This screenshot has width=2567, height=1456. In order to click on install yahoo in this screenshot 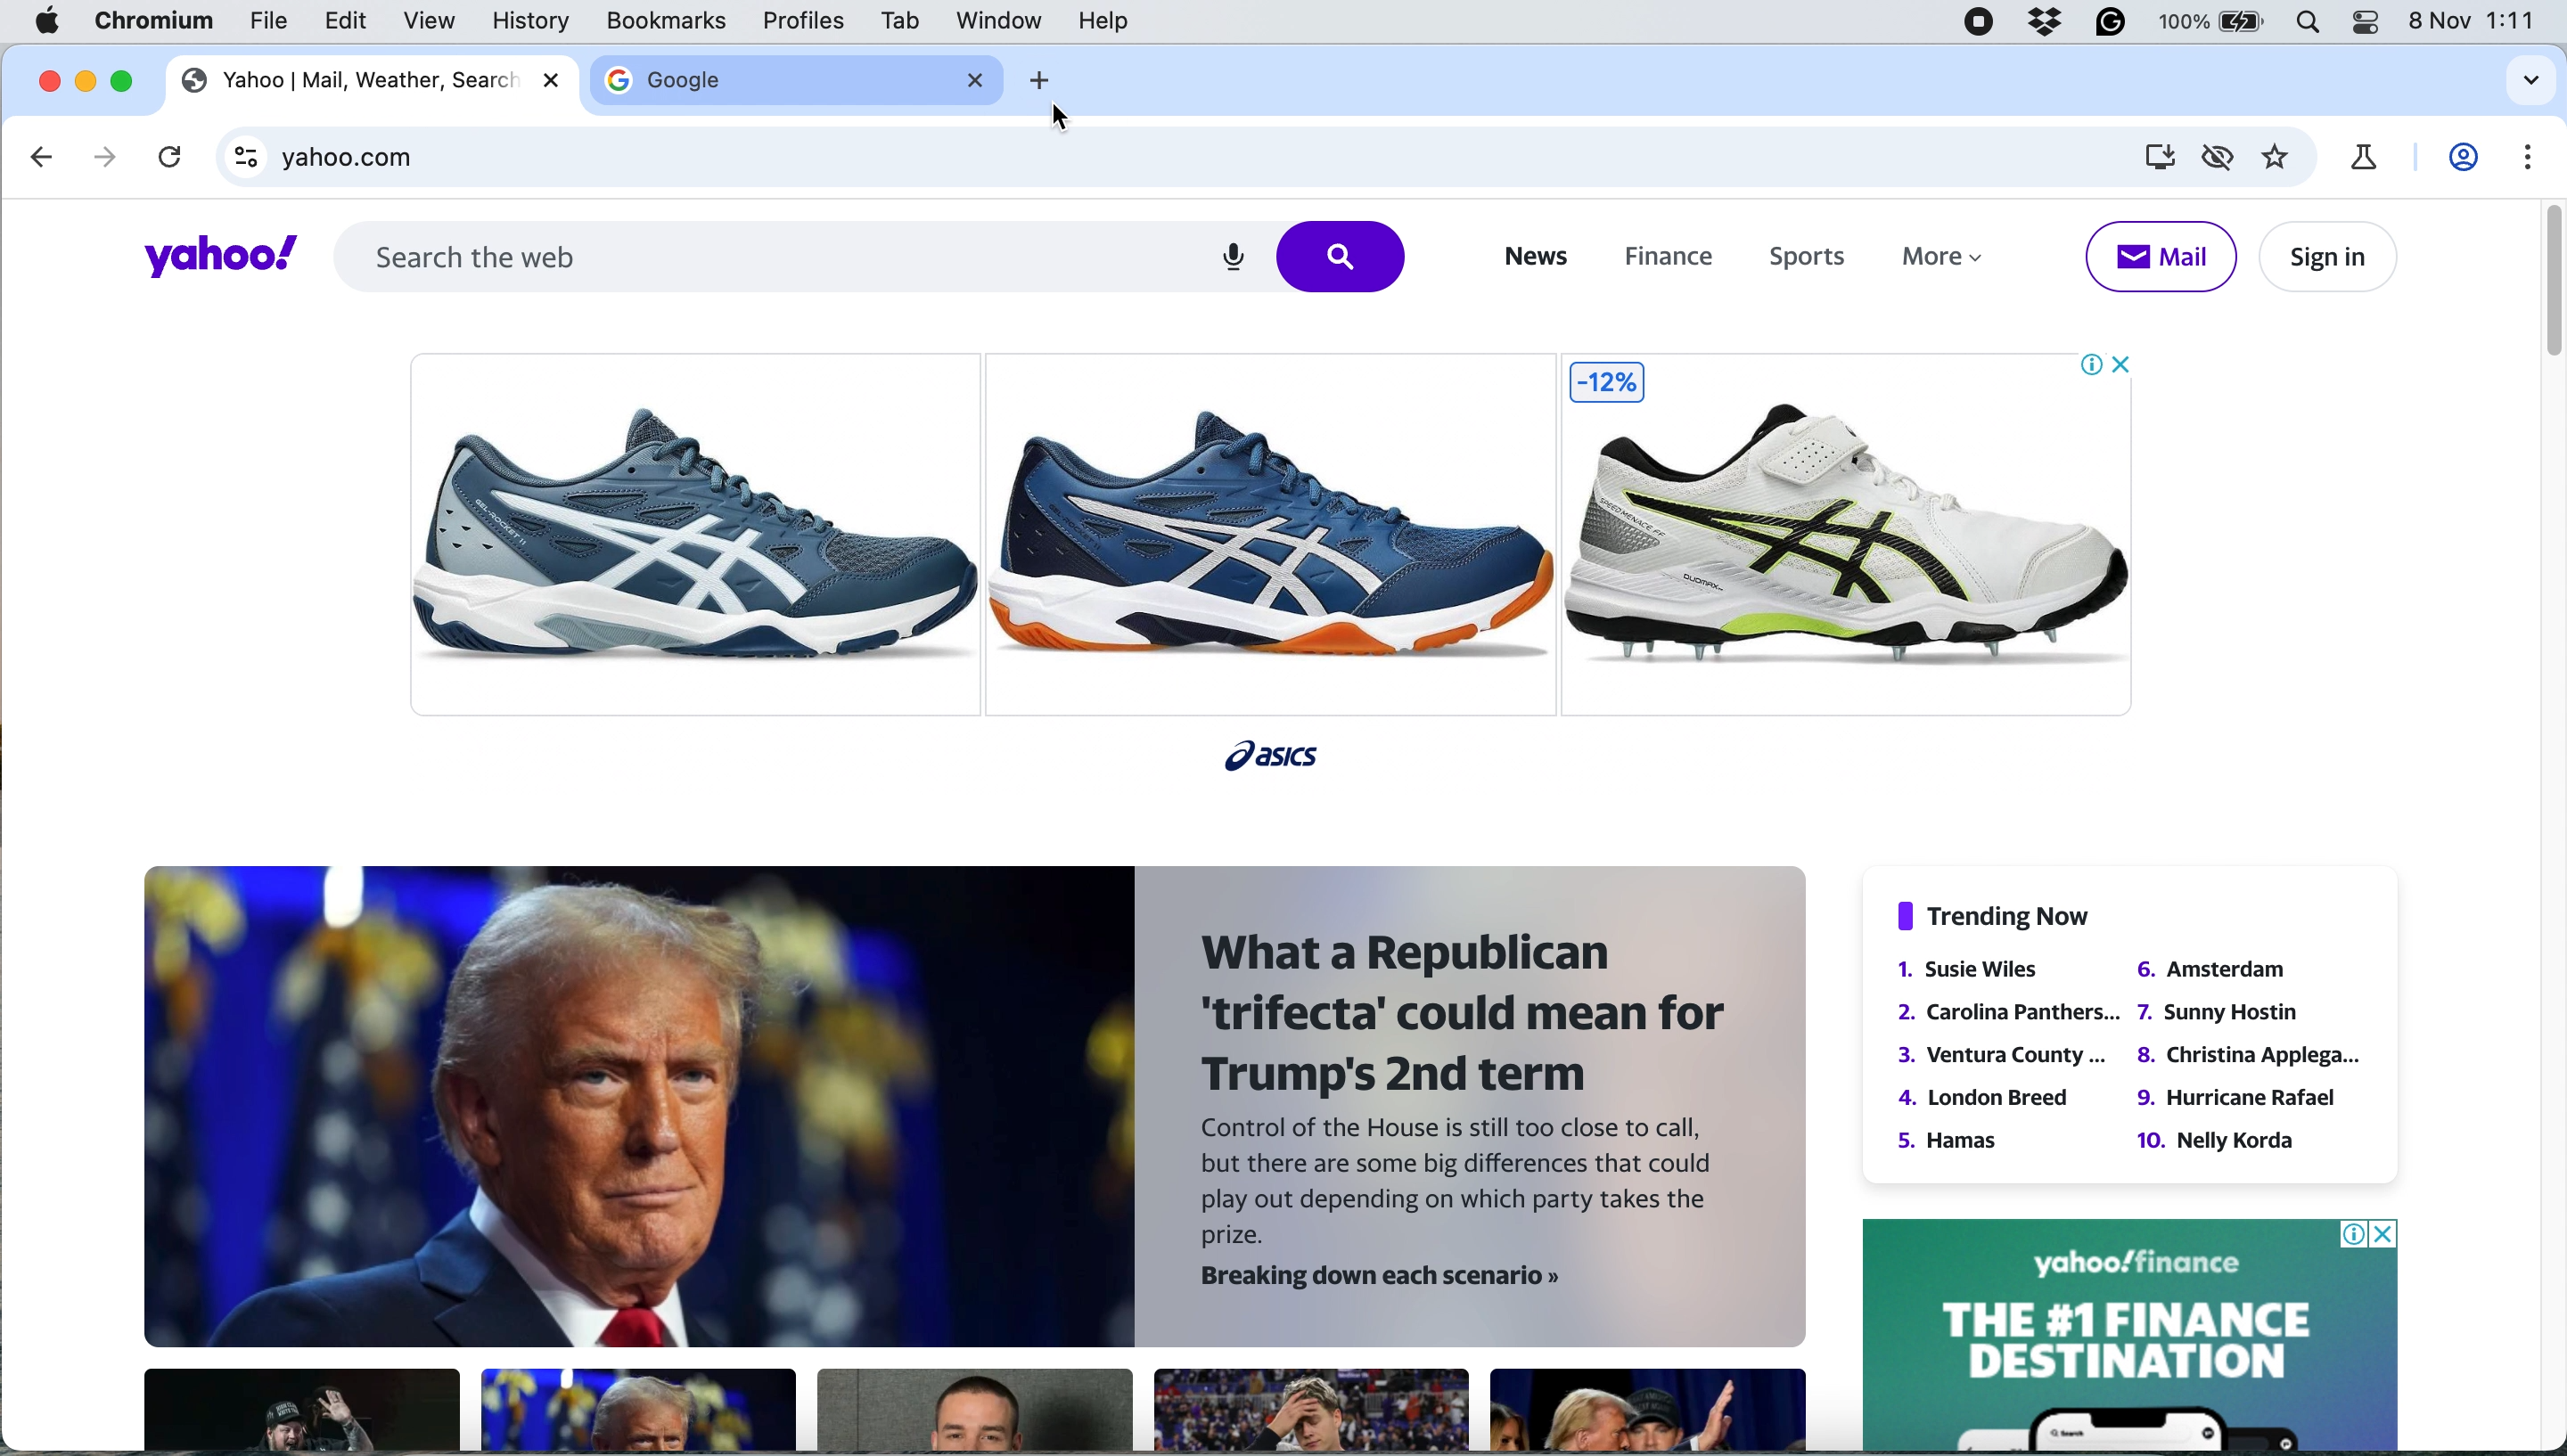, I will do `click(2157, 156)`.